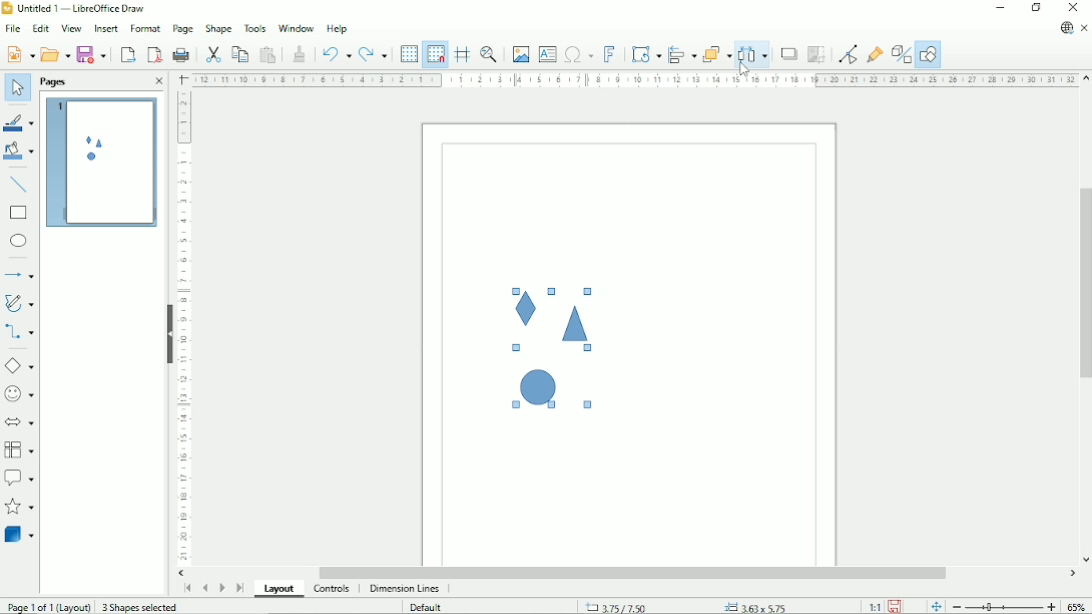  I want to click on Snap to grid, so click(435, 54).